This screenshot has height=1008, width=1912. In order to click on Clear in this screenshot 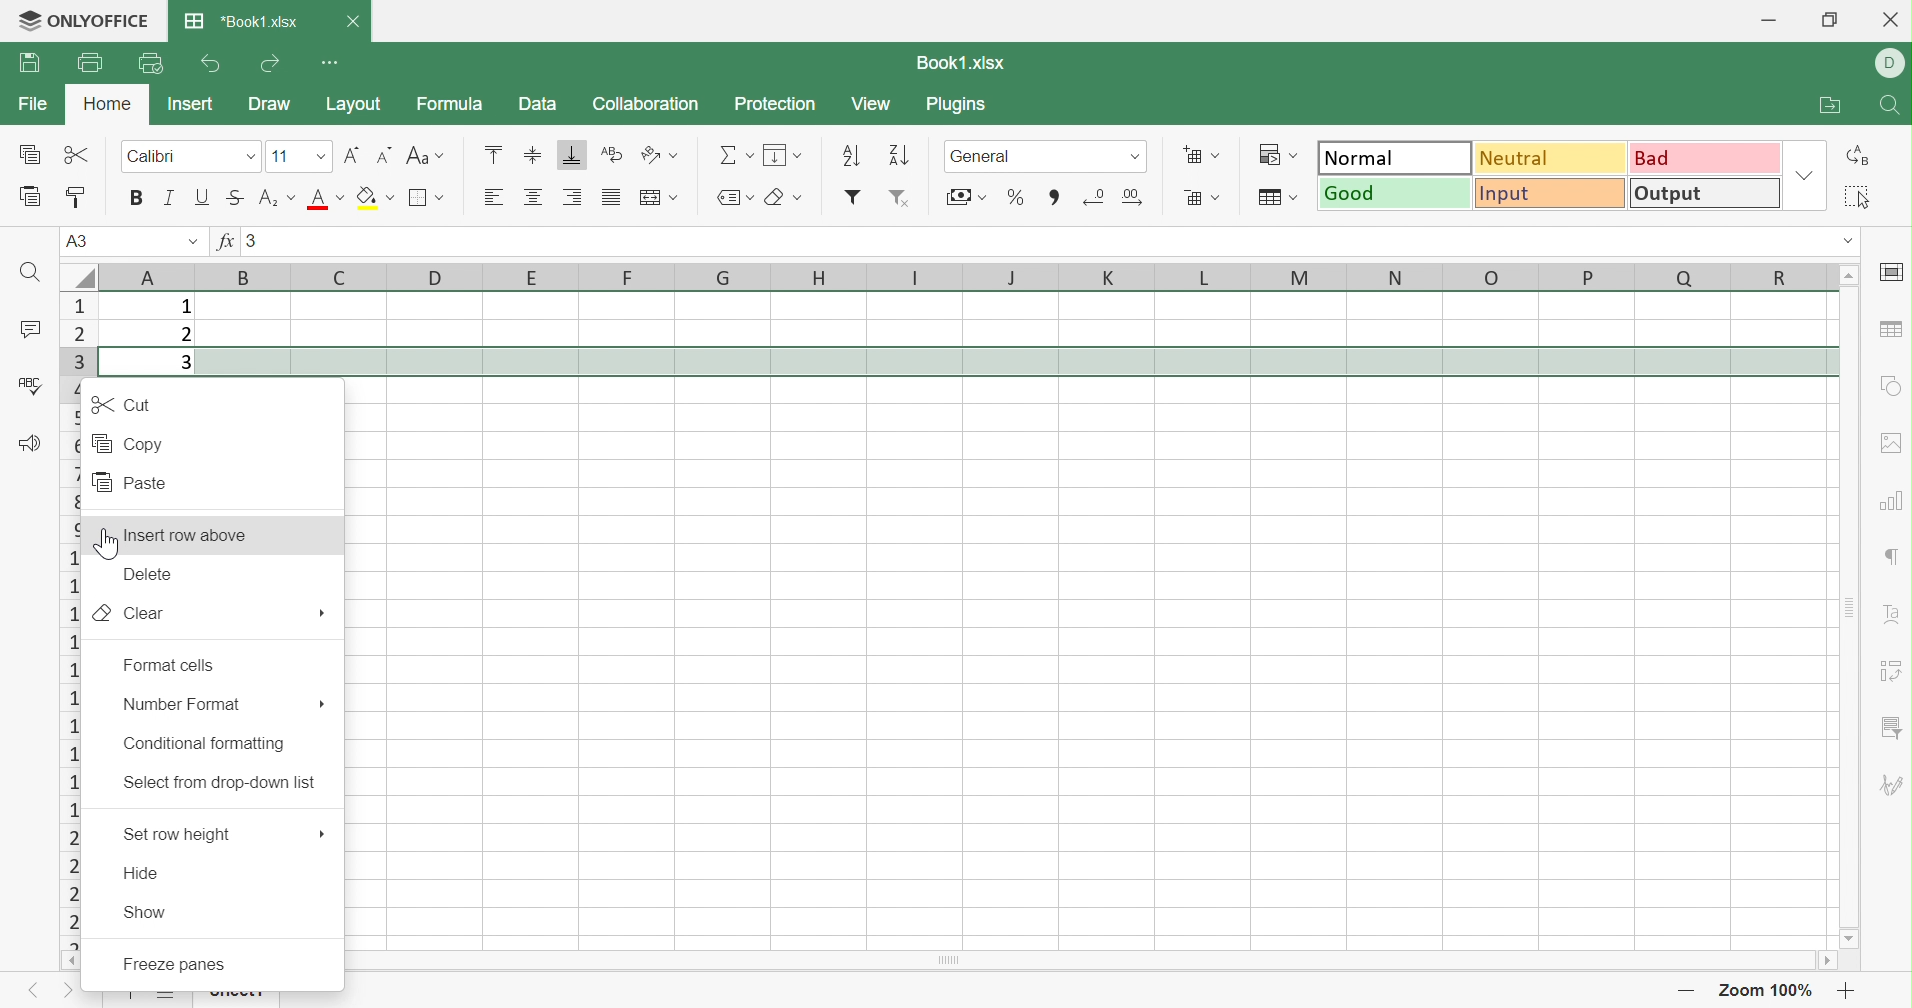, I will do `click(133, 614)`.